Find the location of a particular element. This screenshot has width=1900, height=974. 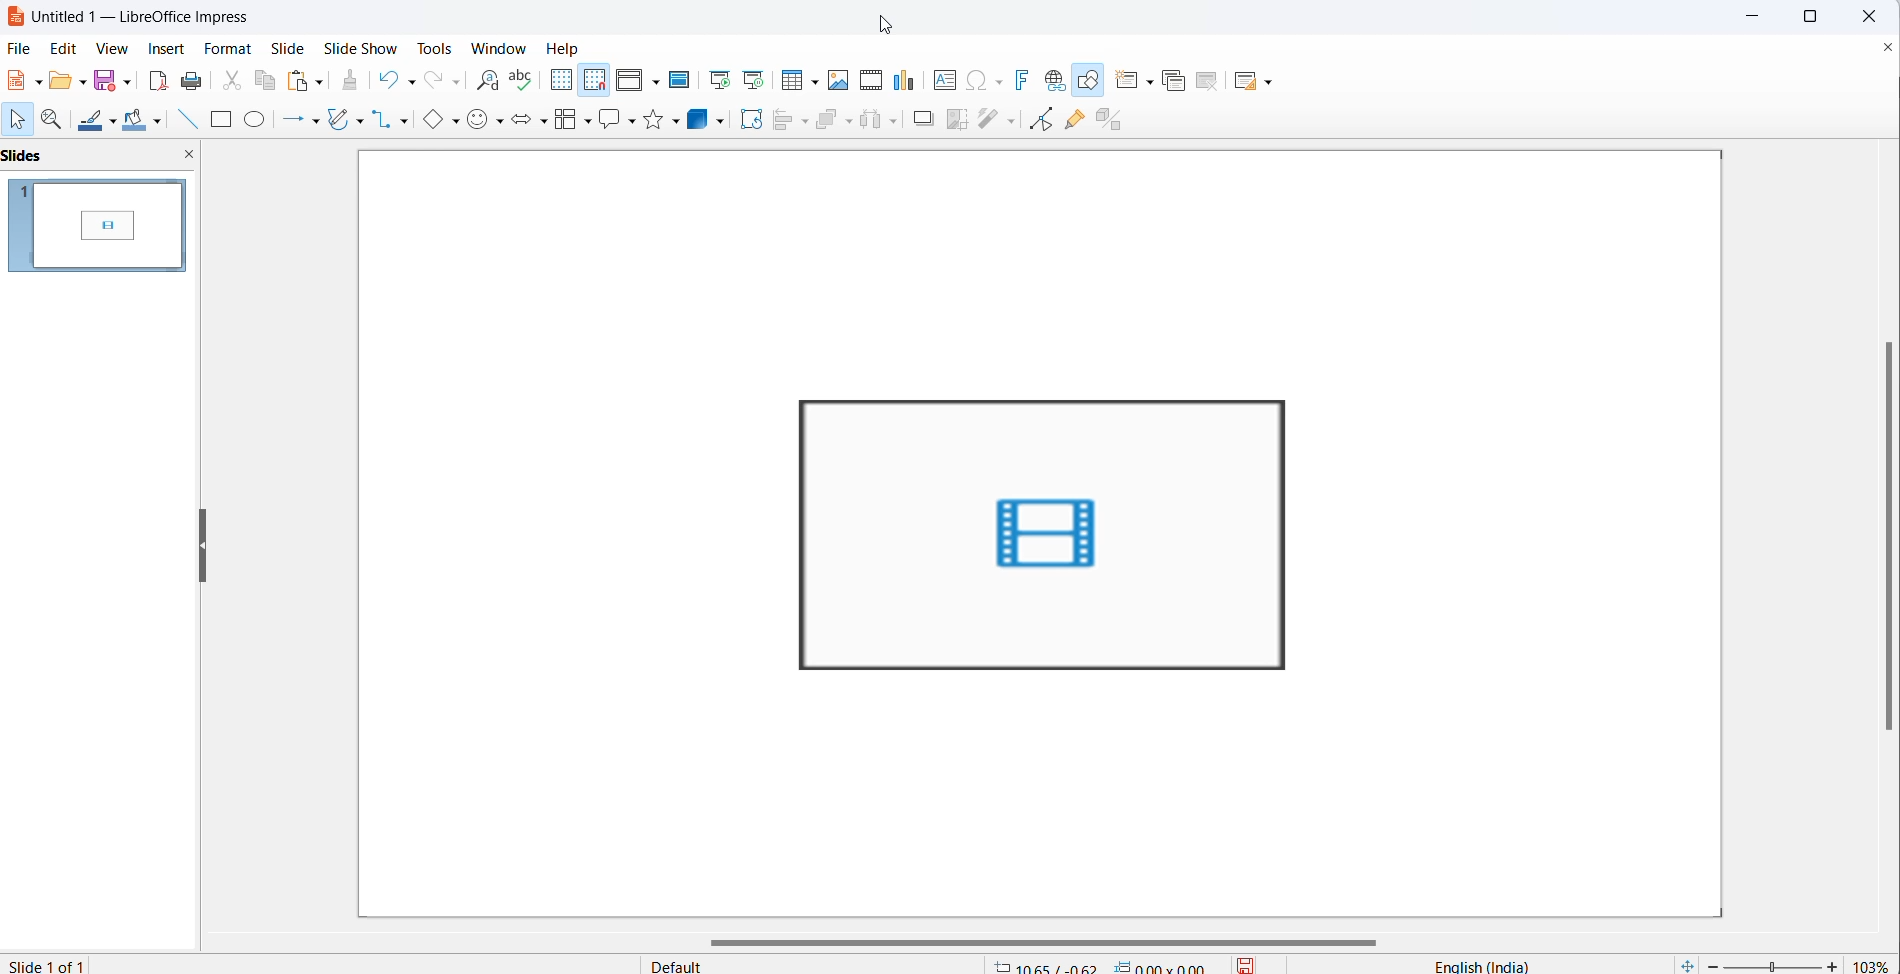

paste is located at coordinates (300, 81).